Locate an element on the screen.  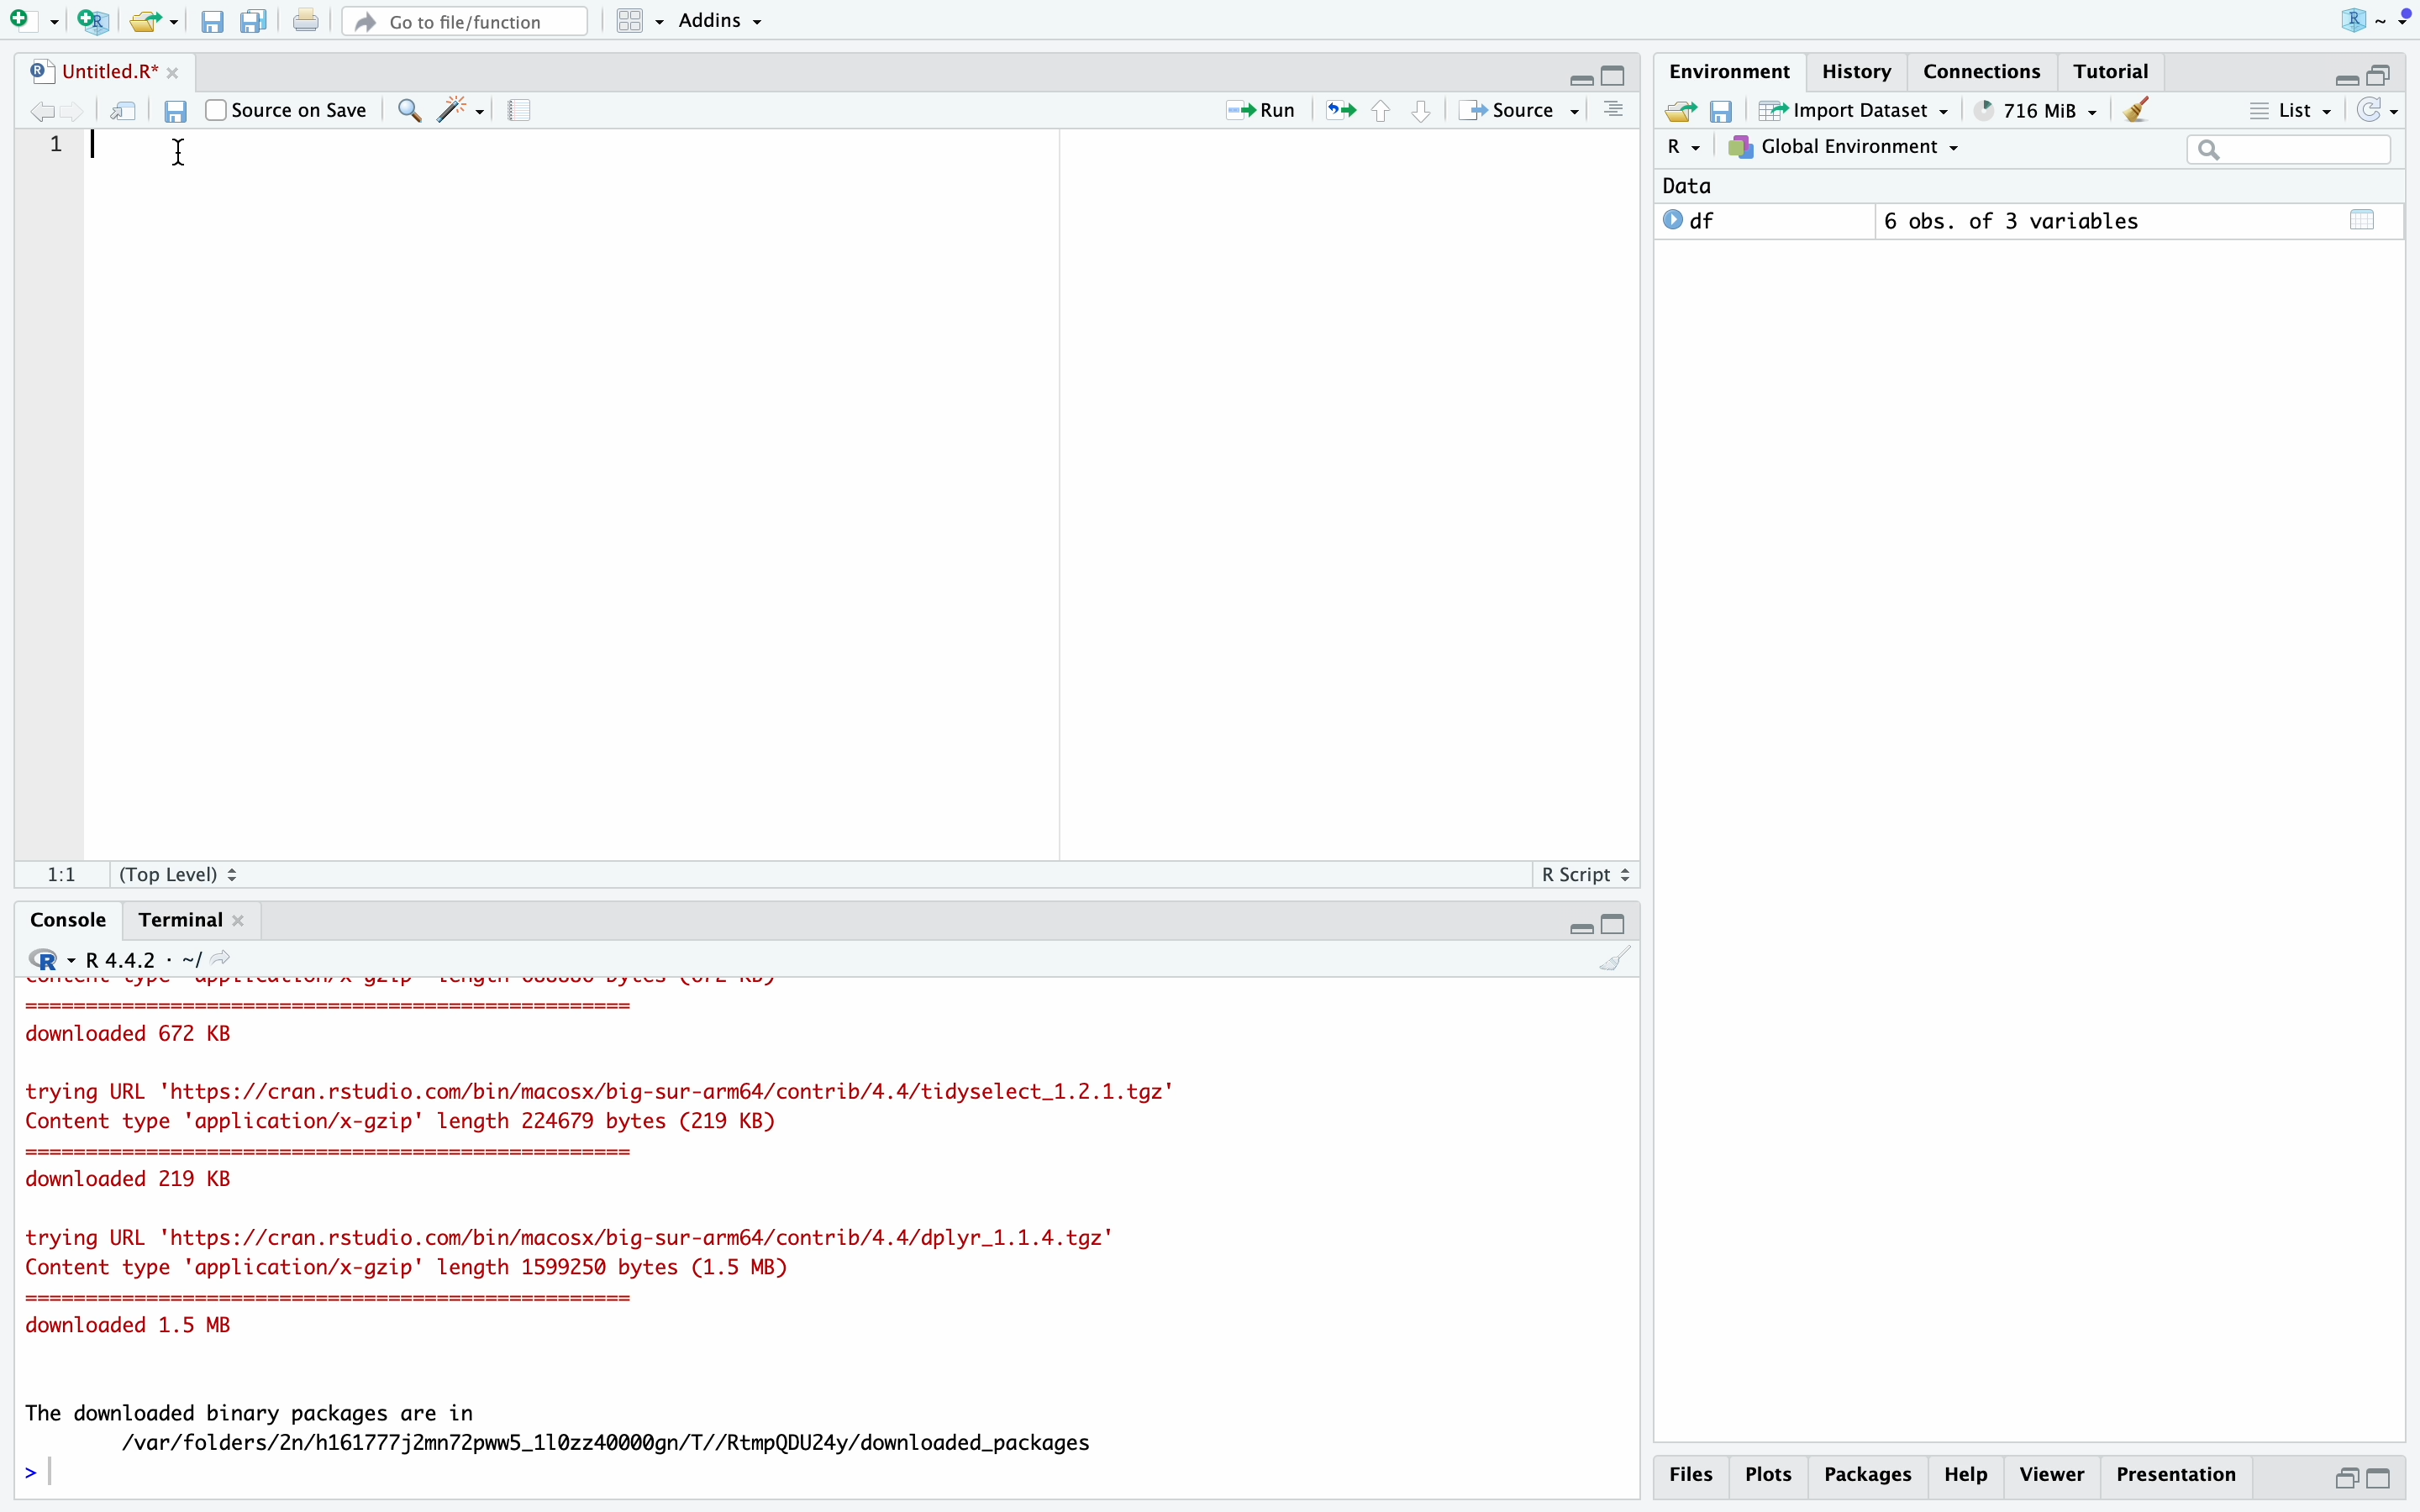
Line Numbers is located at coordinates (50, 165).